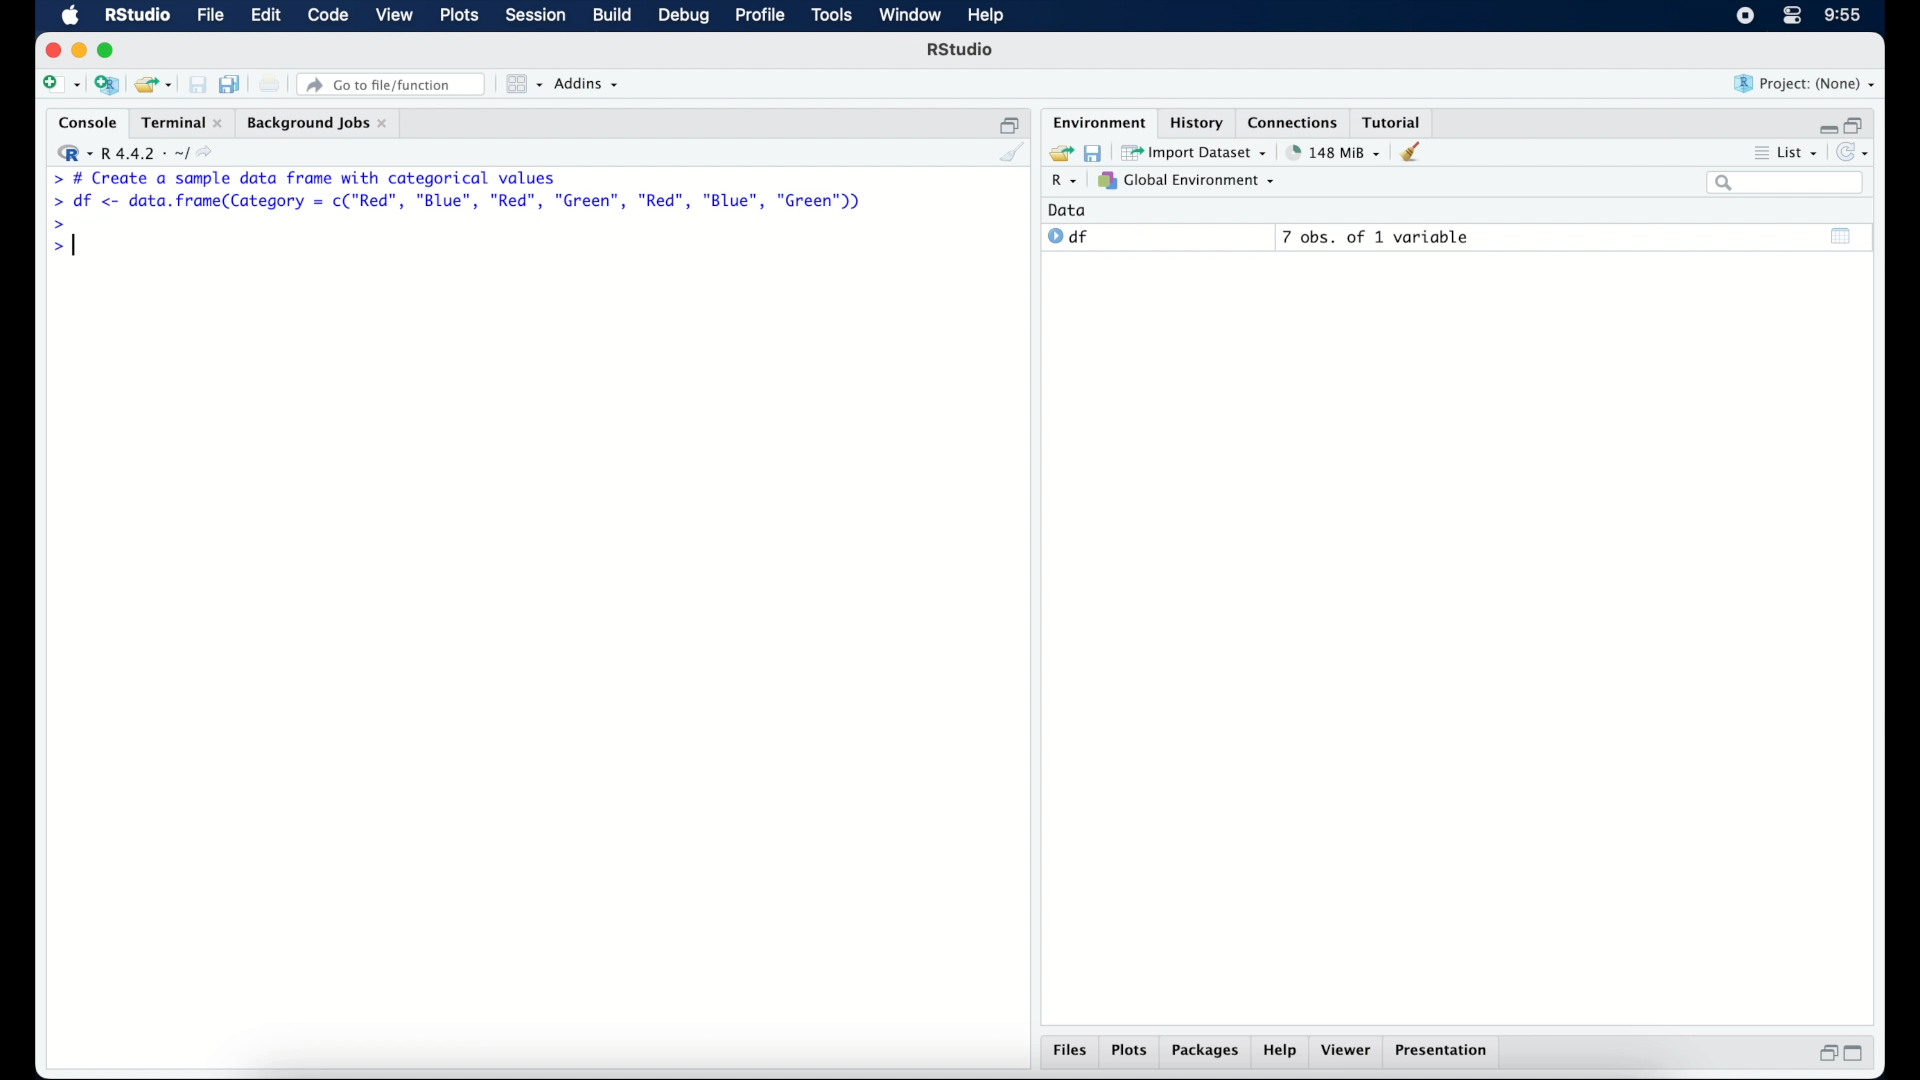  Describe the element at coordinates (1092, 153) in the screenshot. I see `save` at that location.